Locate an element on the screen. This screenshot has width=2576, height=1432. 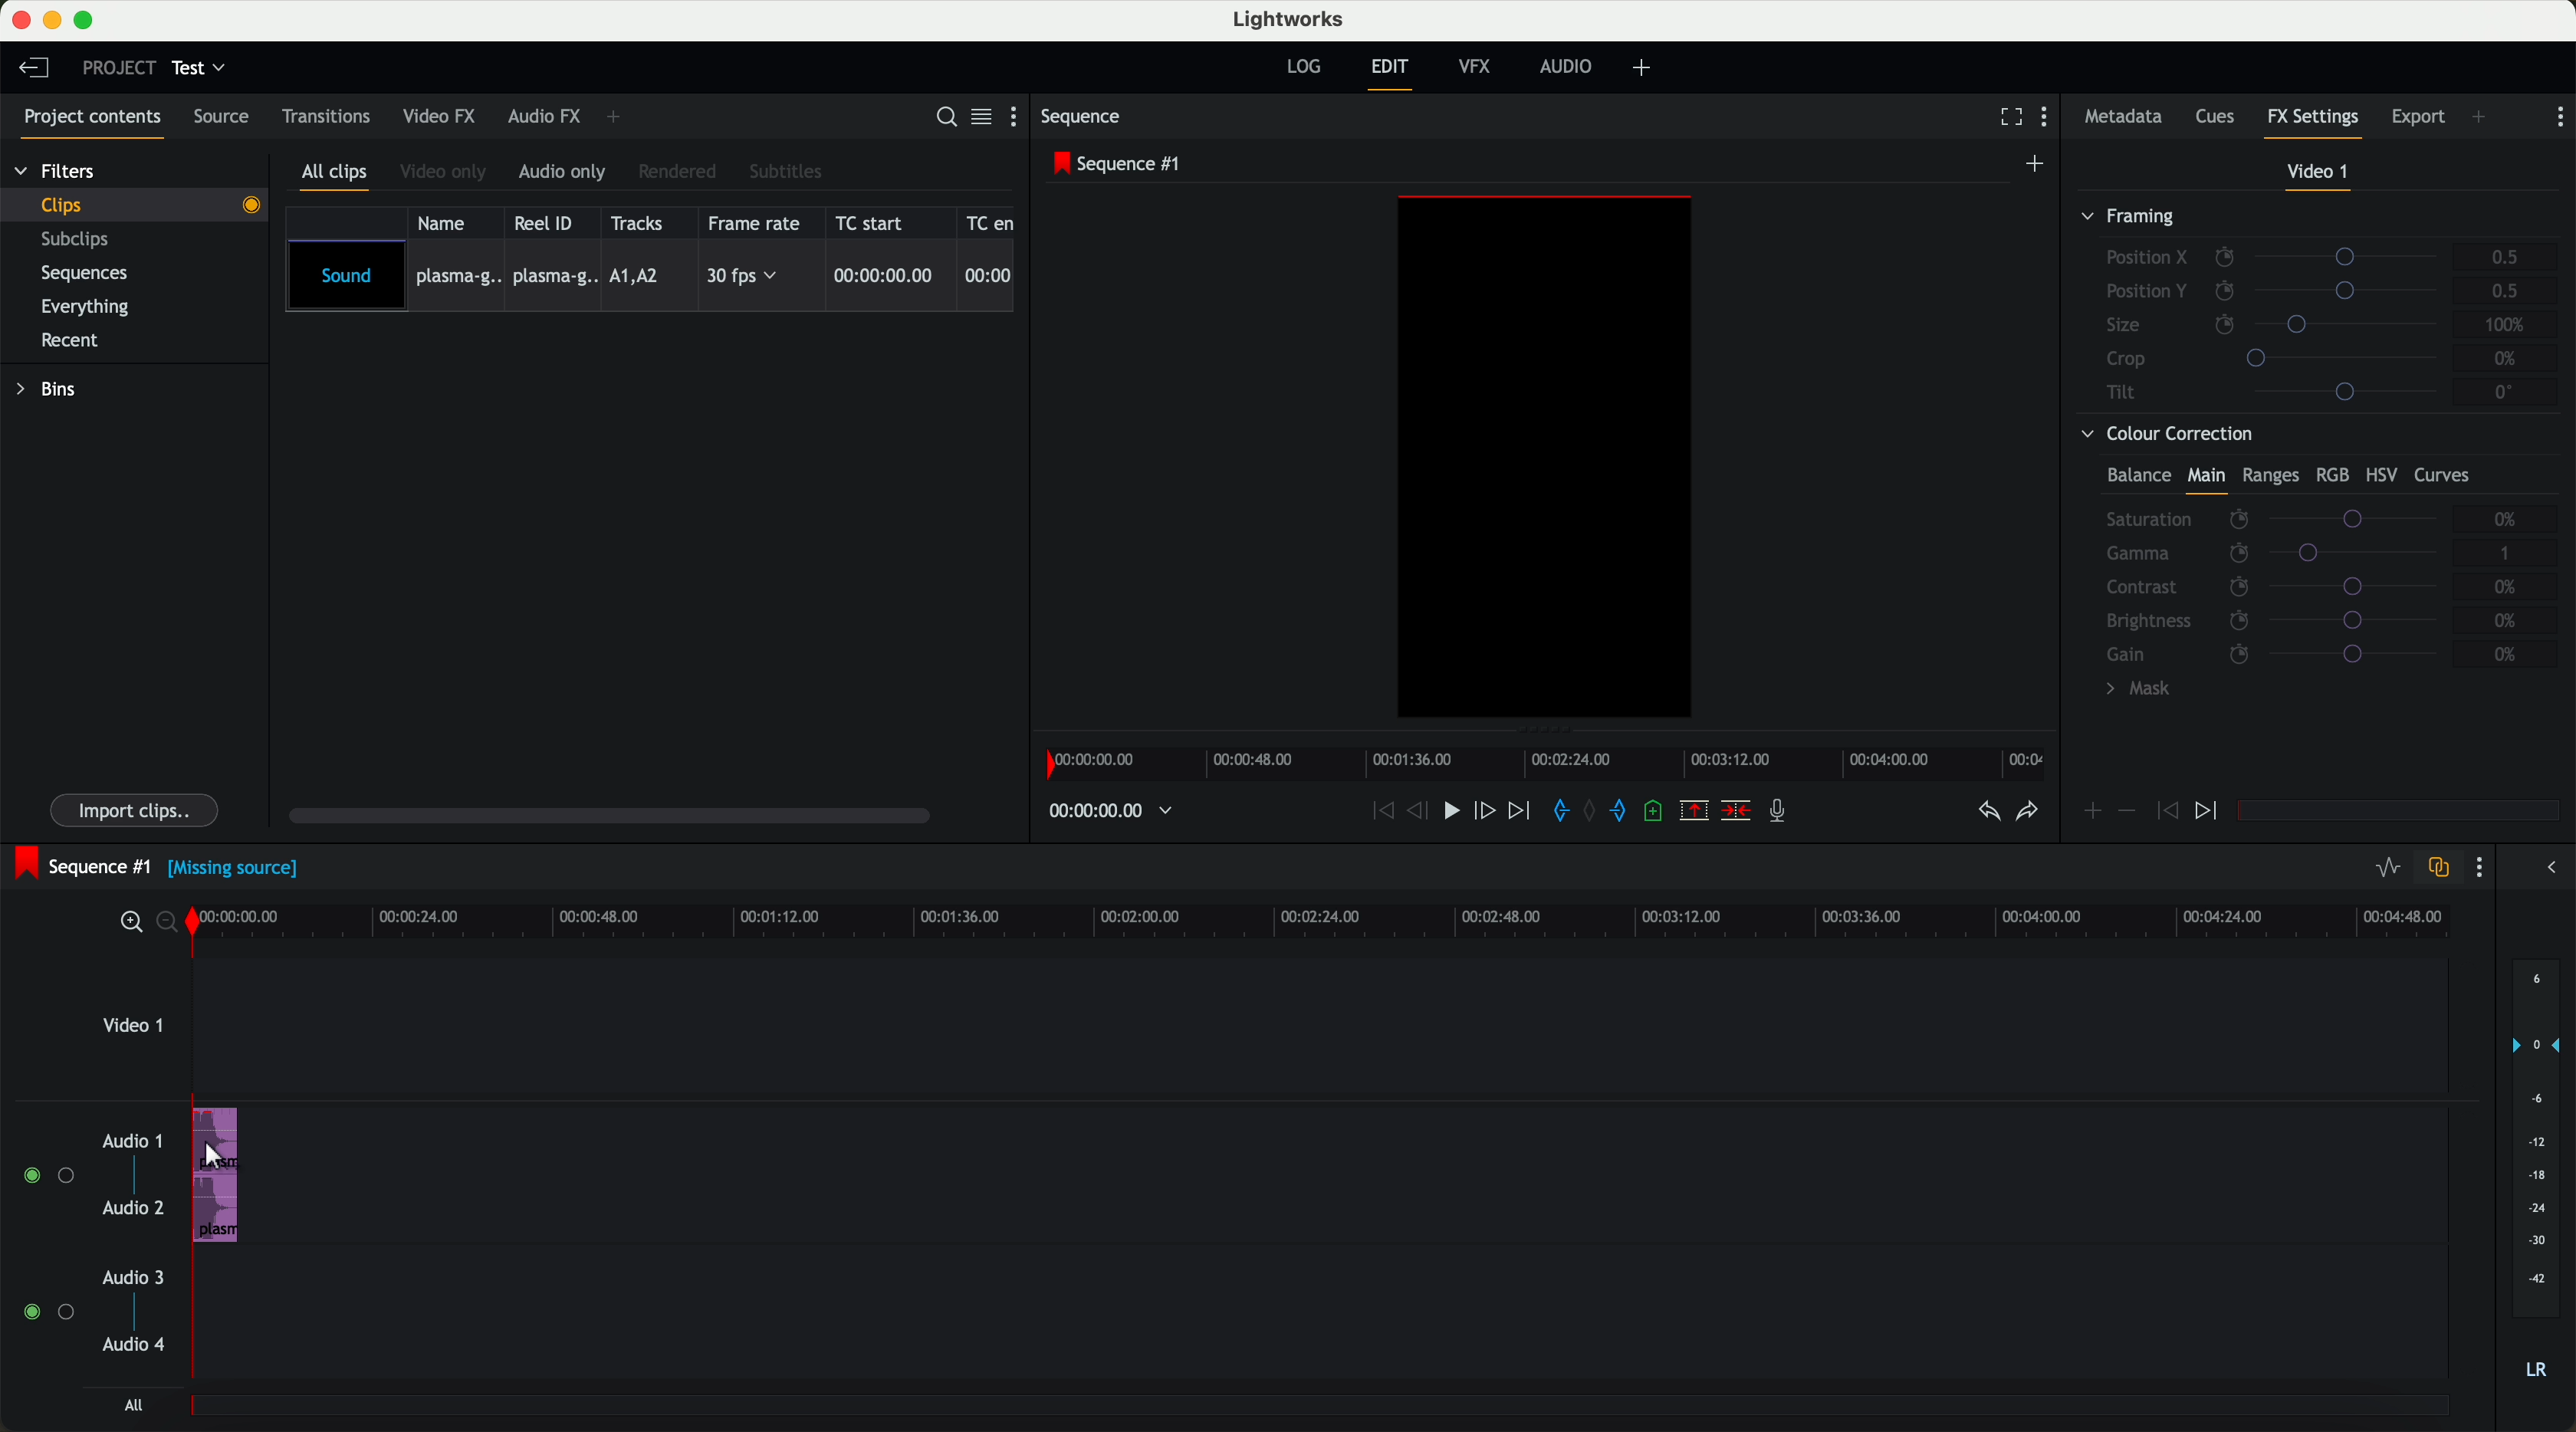
subclips is located at coordinates (80, 241).